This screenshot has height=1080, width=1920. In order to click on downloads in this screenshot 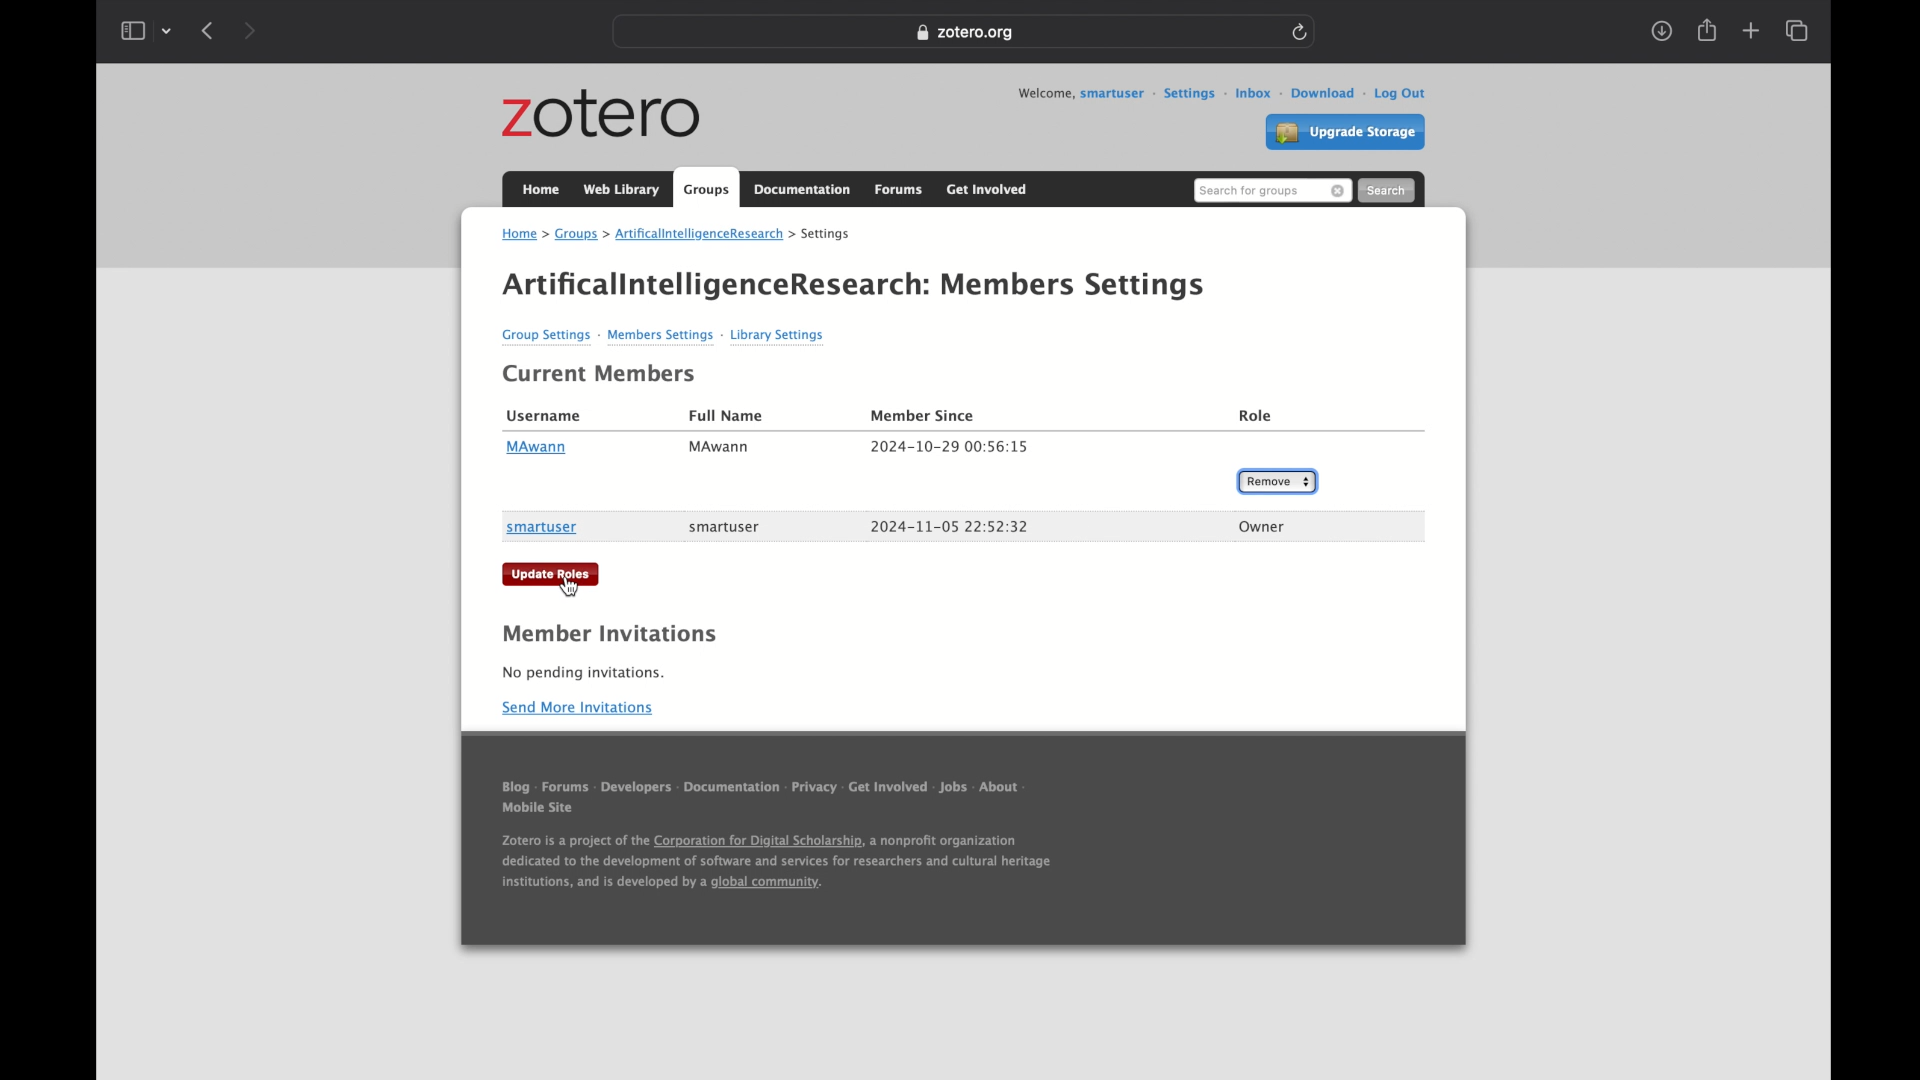, I will do `click(1663, 31)`.